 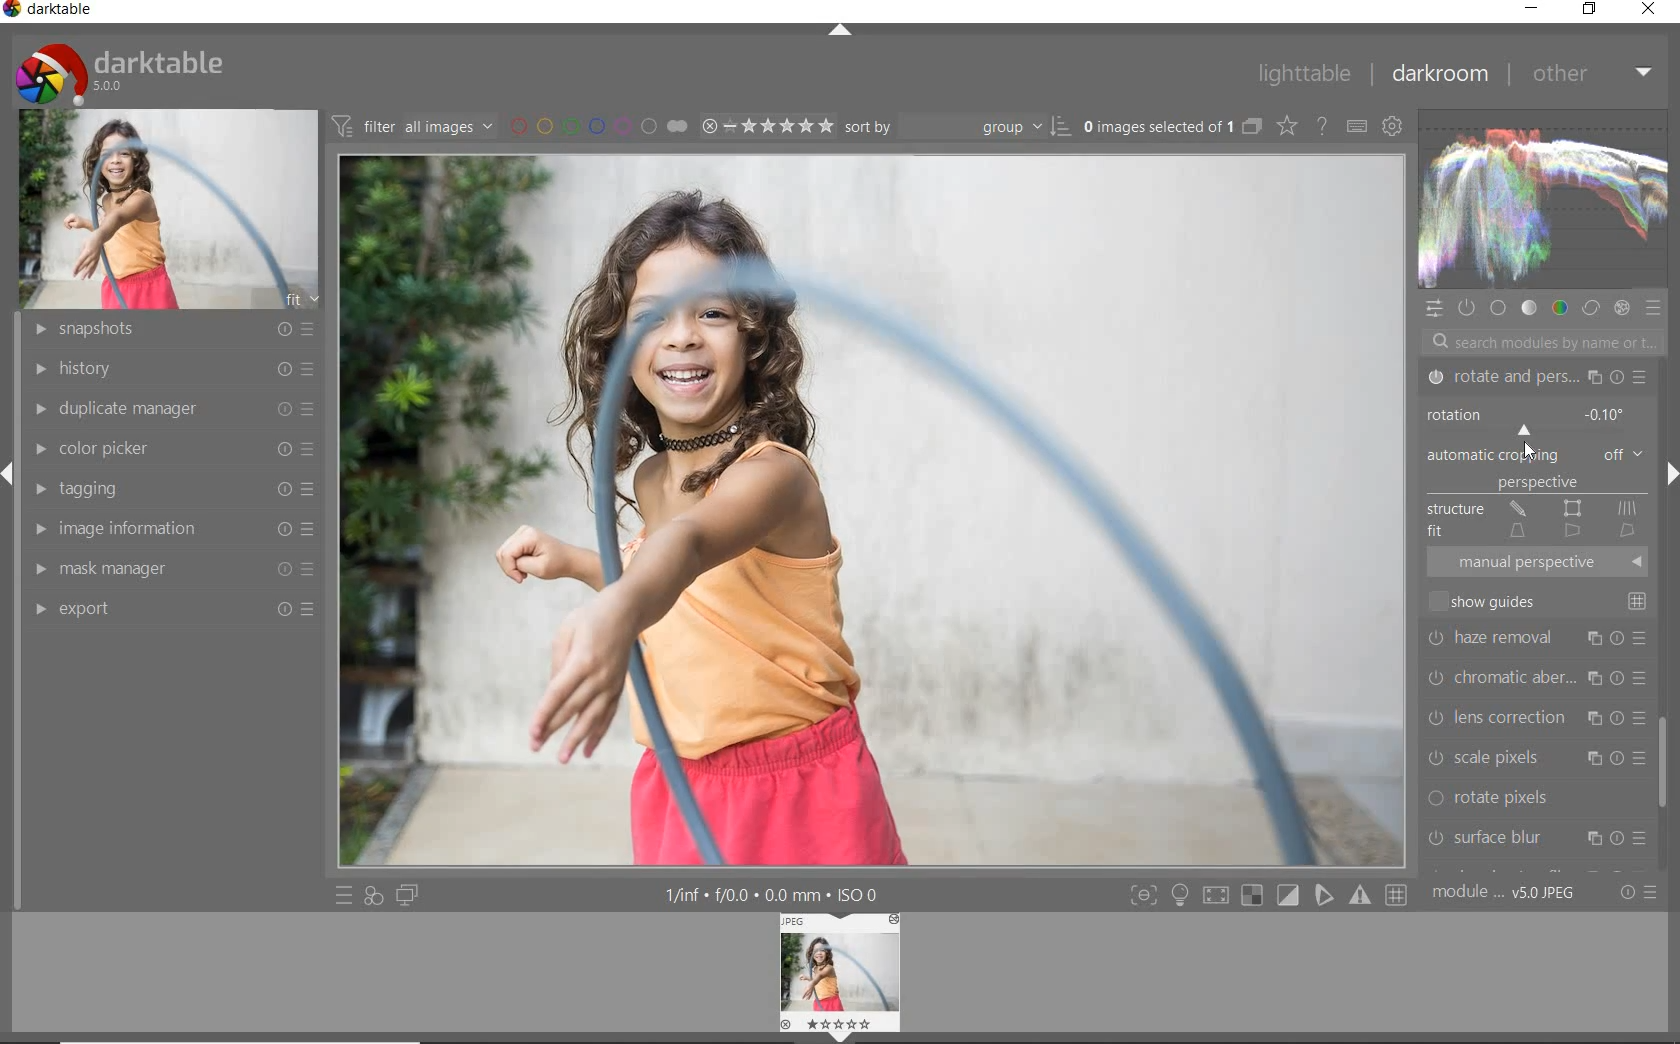 I want to click on module order, so click(x=1505, y=894).